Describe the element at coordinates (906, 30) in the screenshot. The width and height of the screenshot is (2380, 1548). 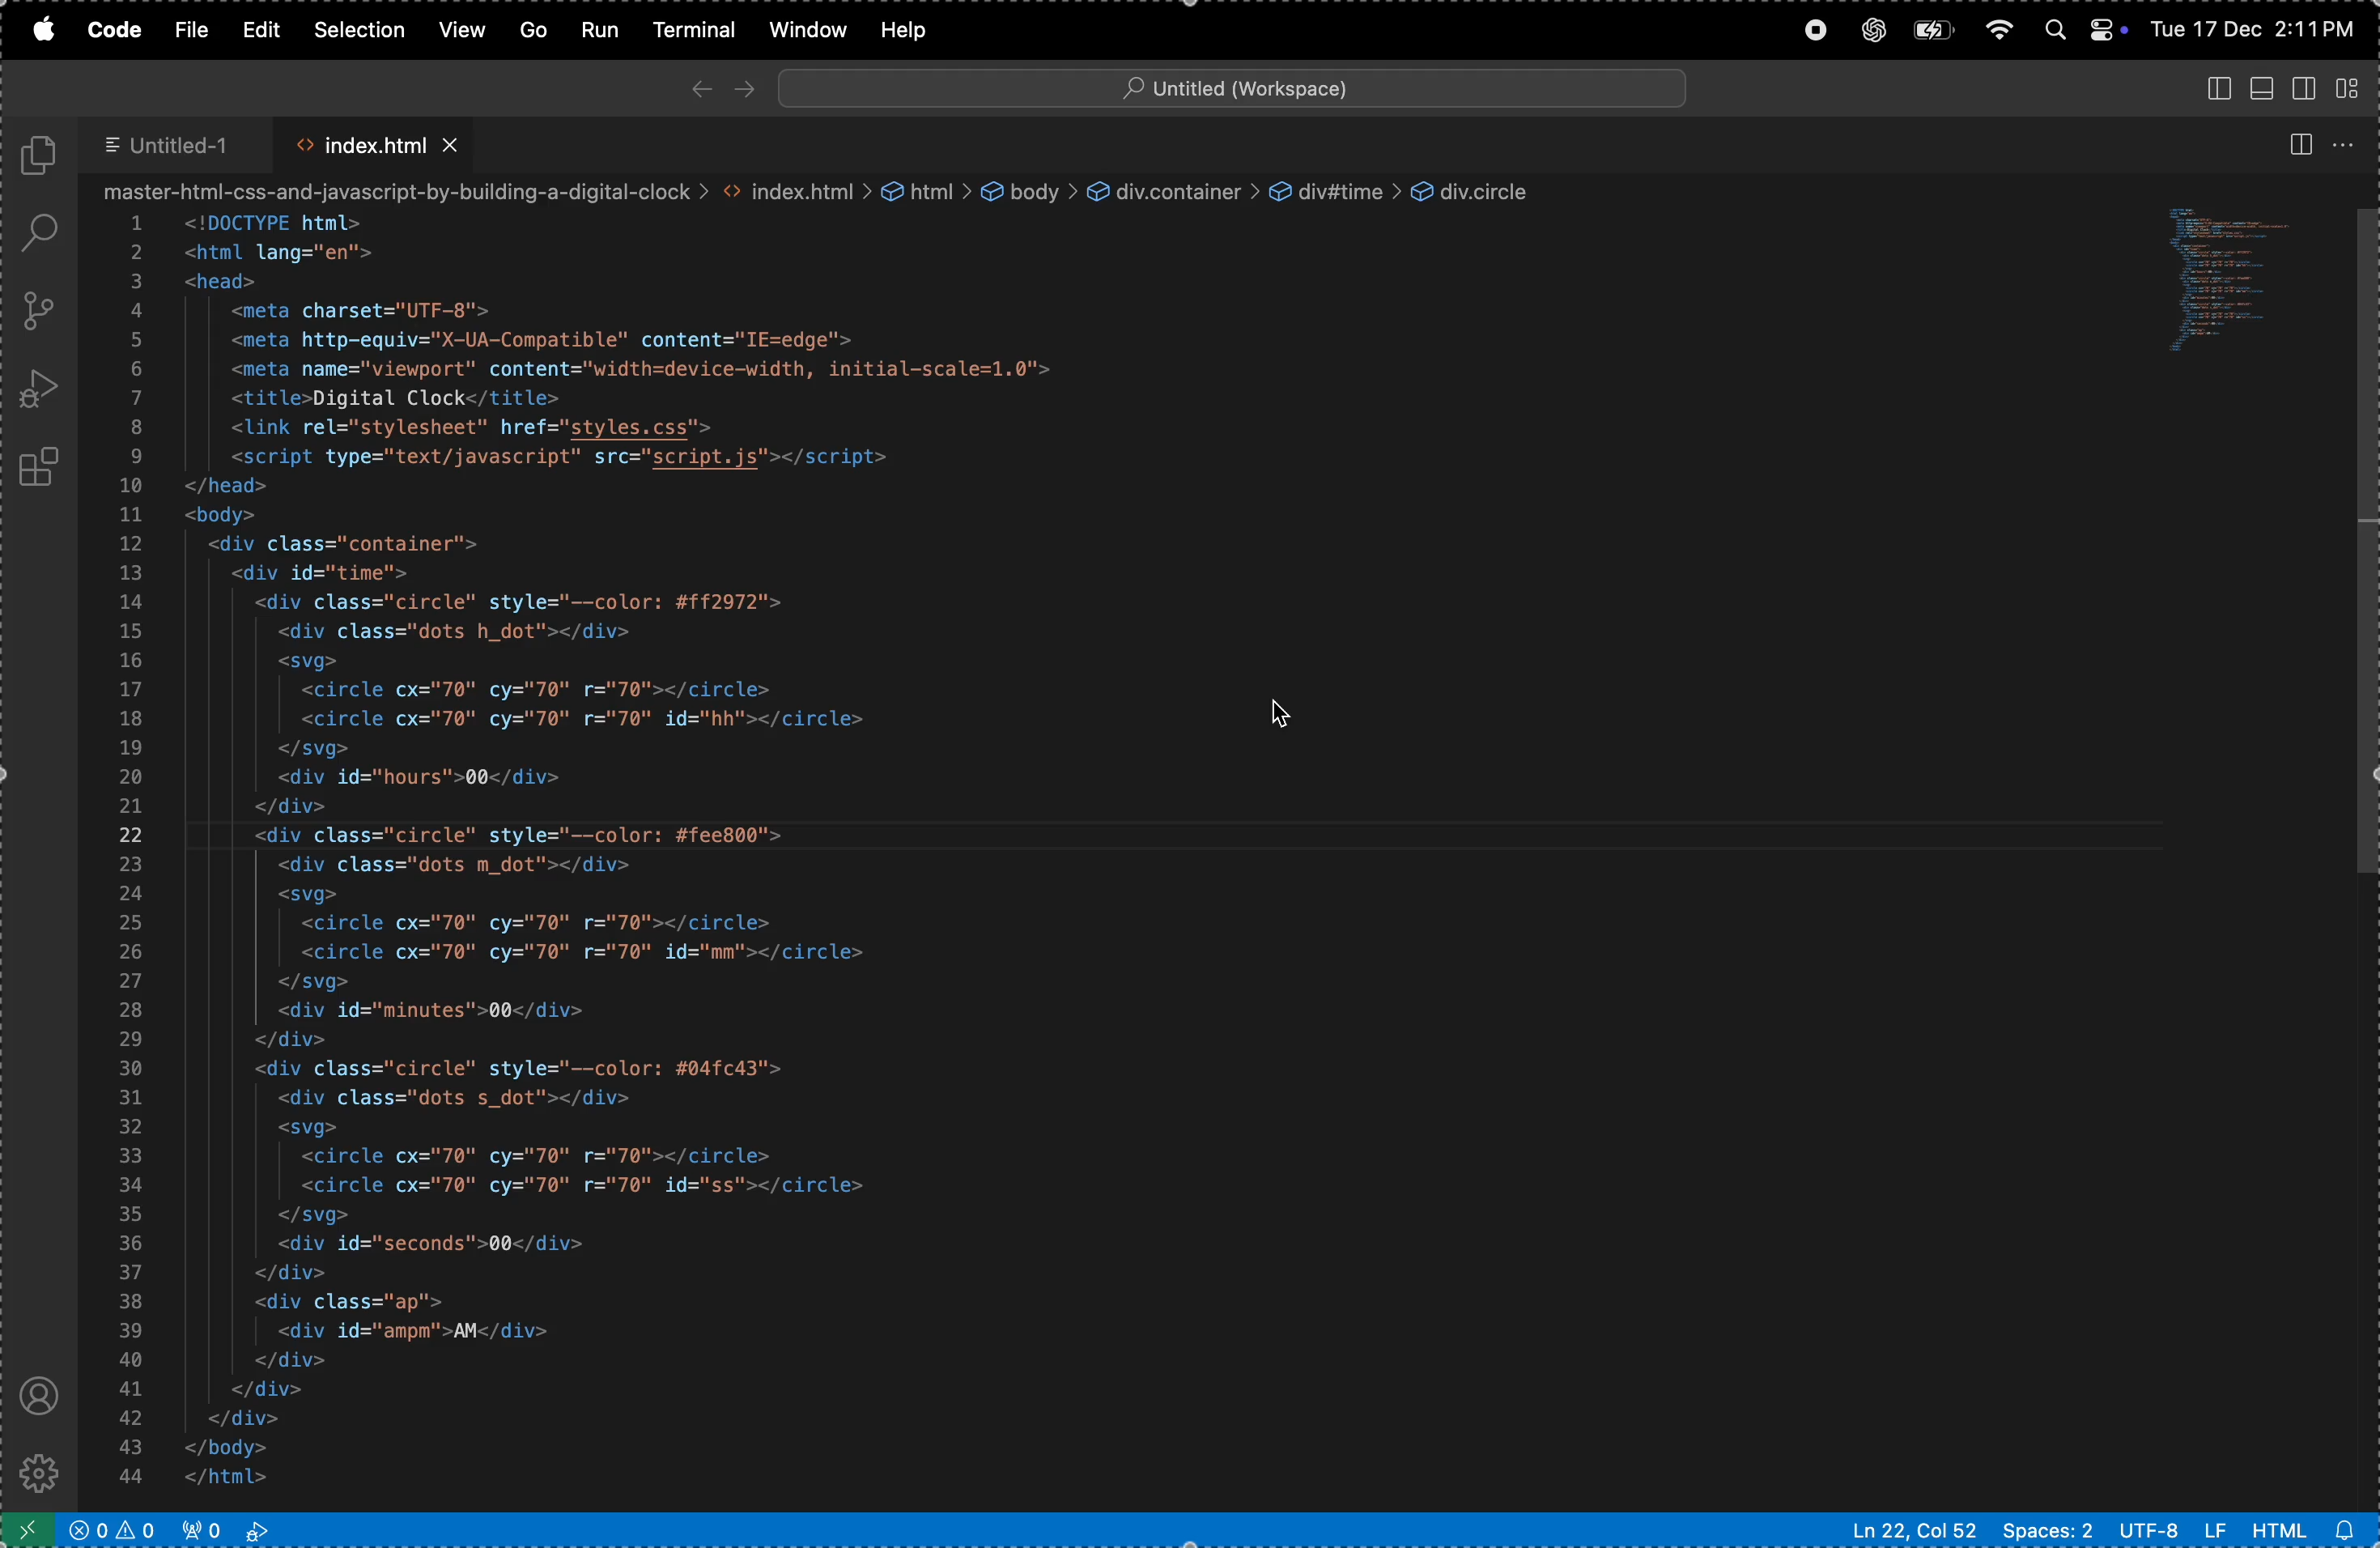
I see `help` at that location.